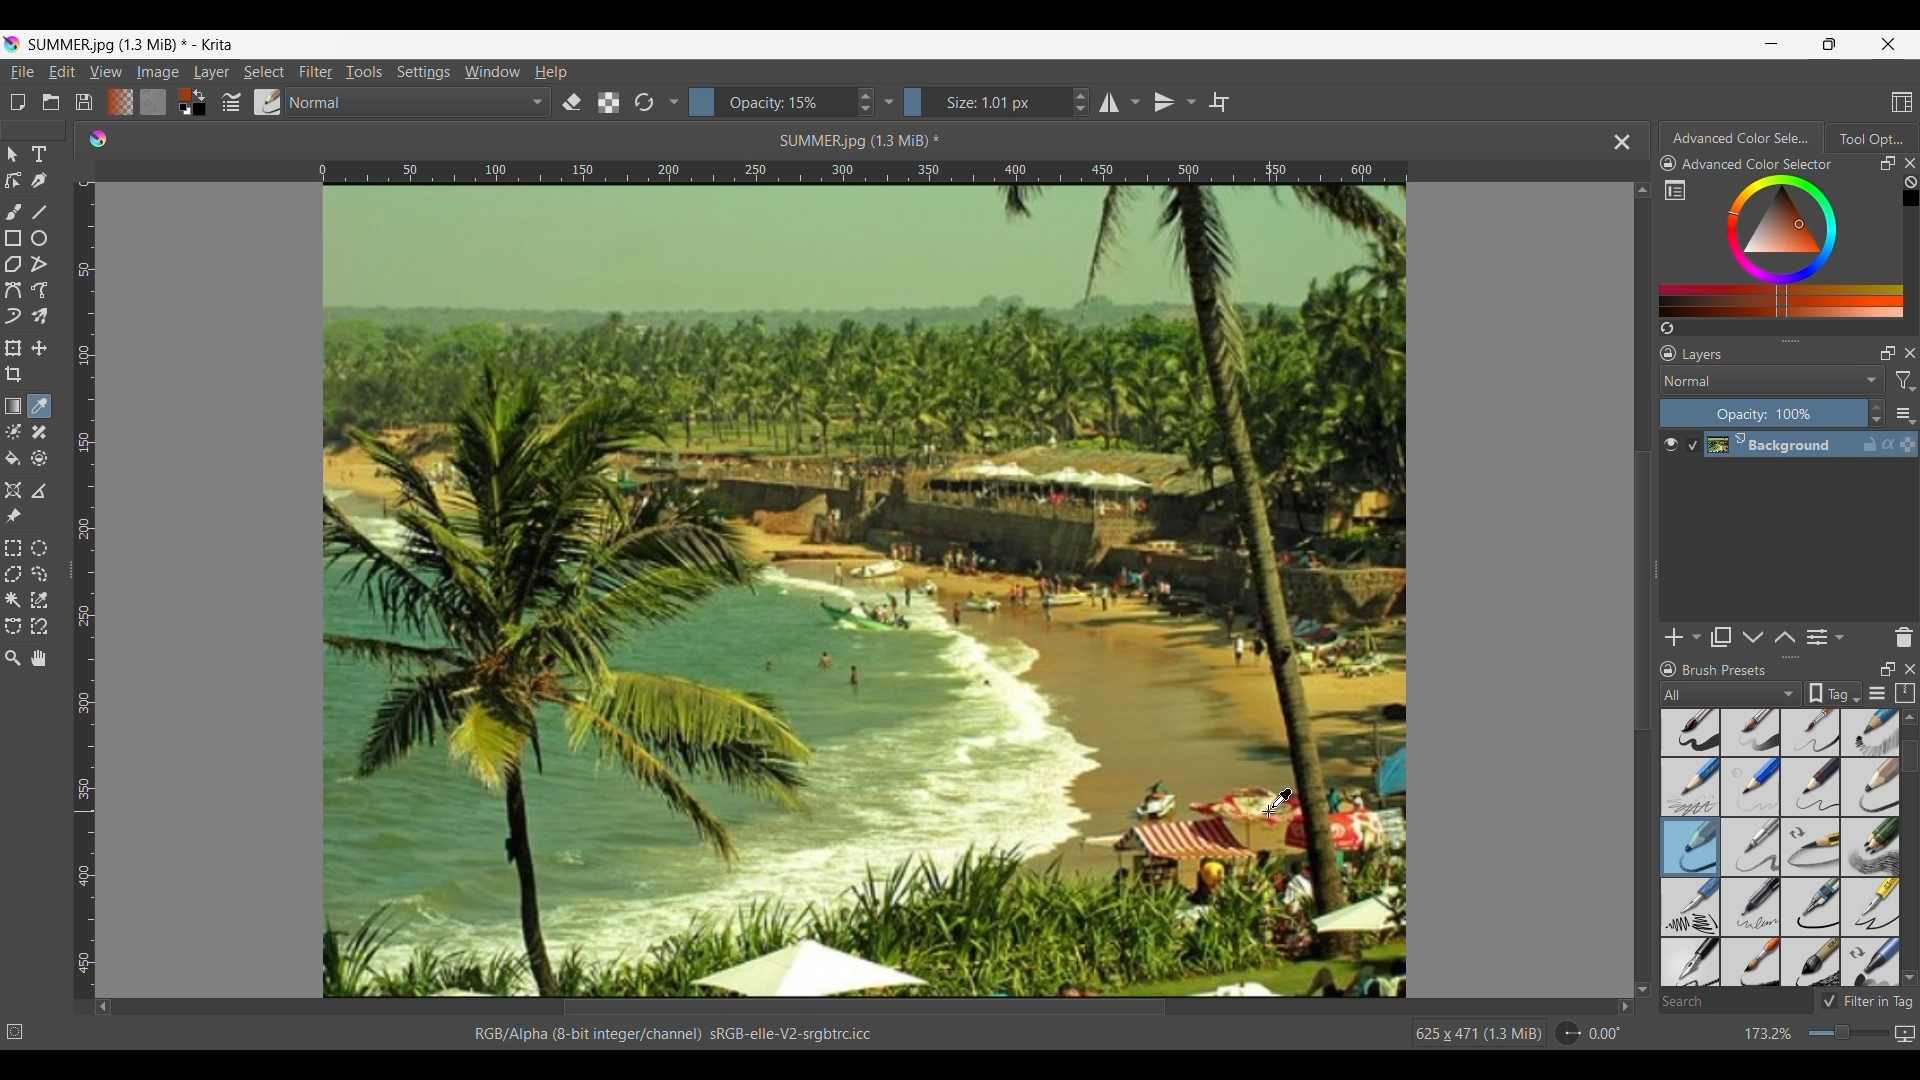  What do you see at coordinates (363, 71) in the screenshot?
I see `Tools menu` at bounding box center [363, 71].